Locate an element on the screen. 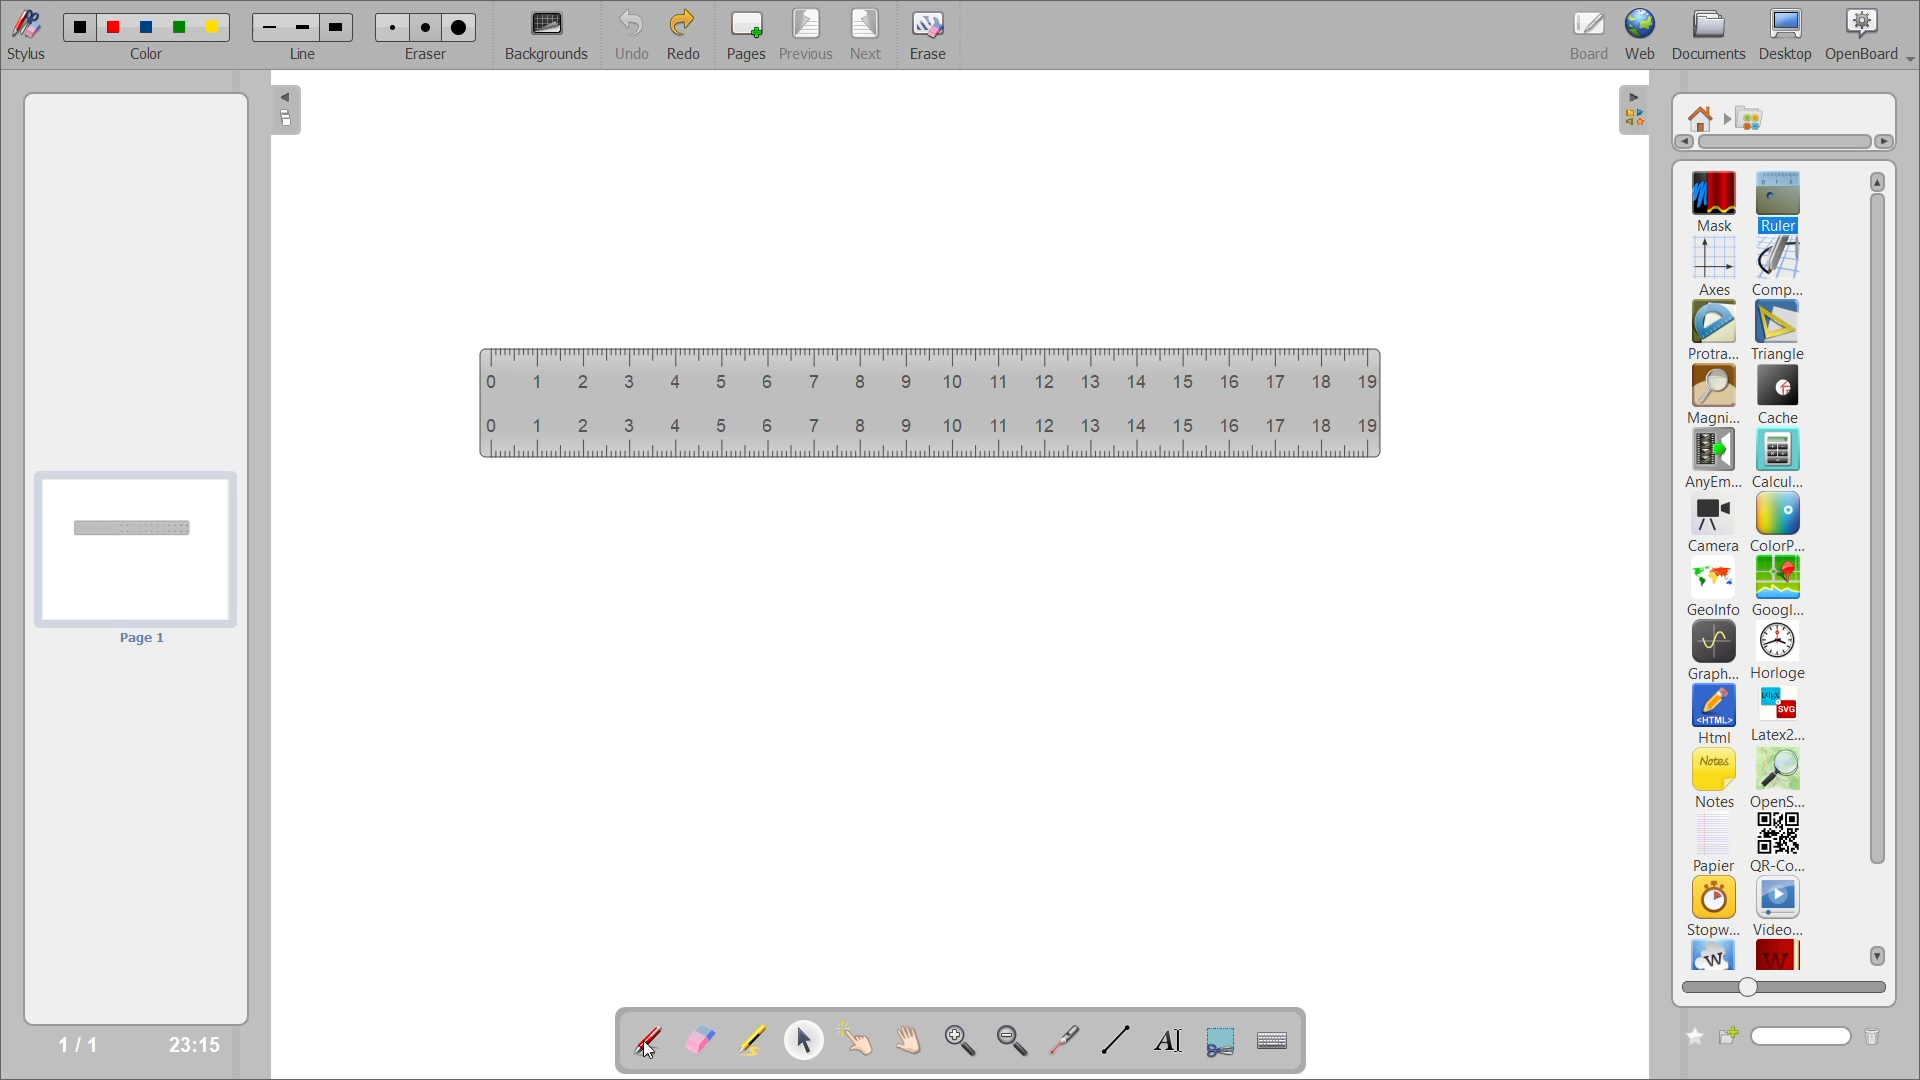 The width and height of the screenshot is (1920, 1080). notes is located at coordinates (1715, 777).